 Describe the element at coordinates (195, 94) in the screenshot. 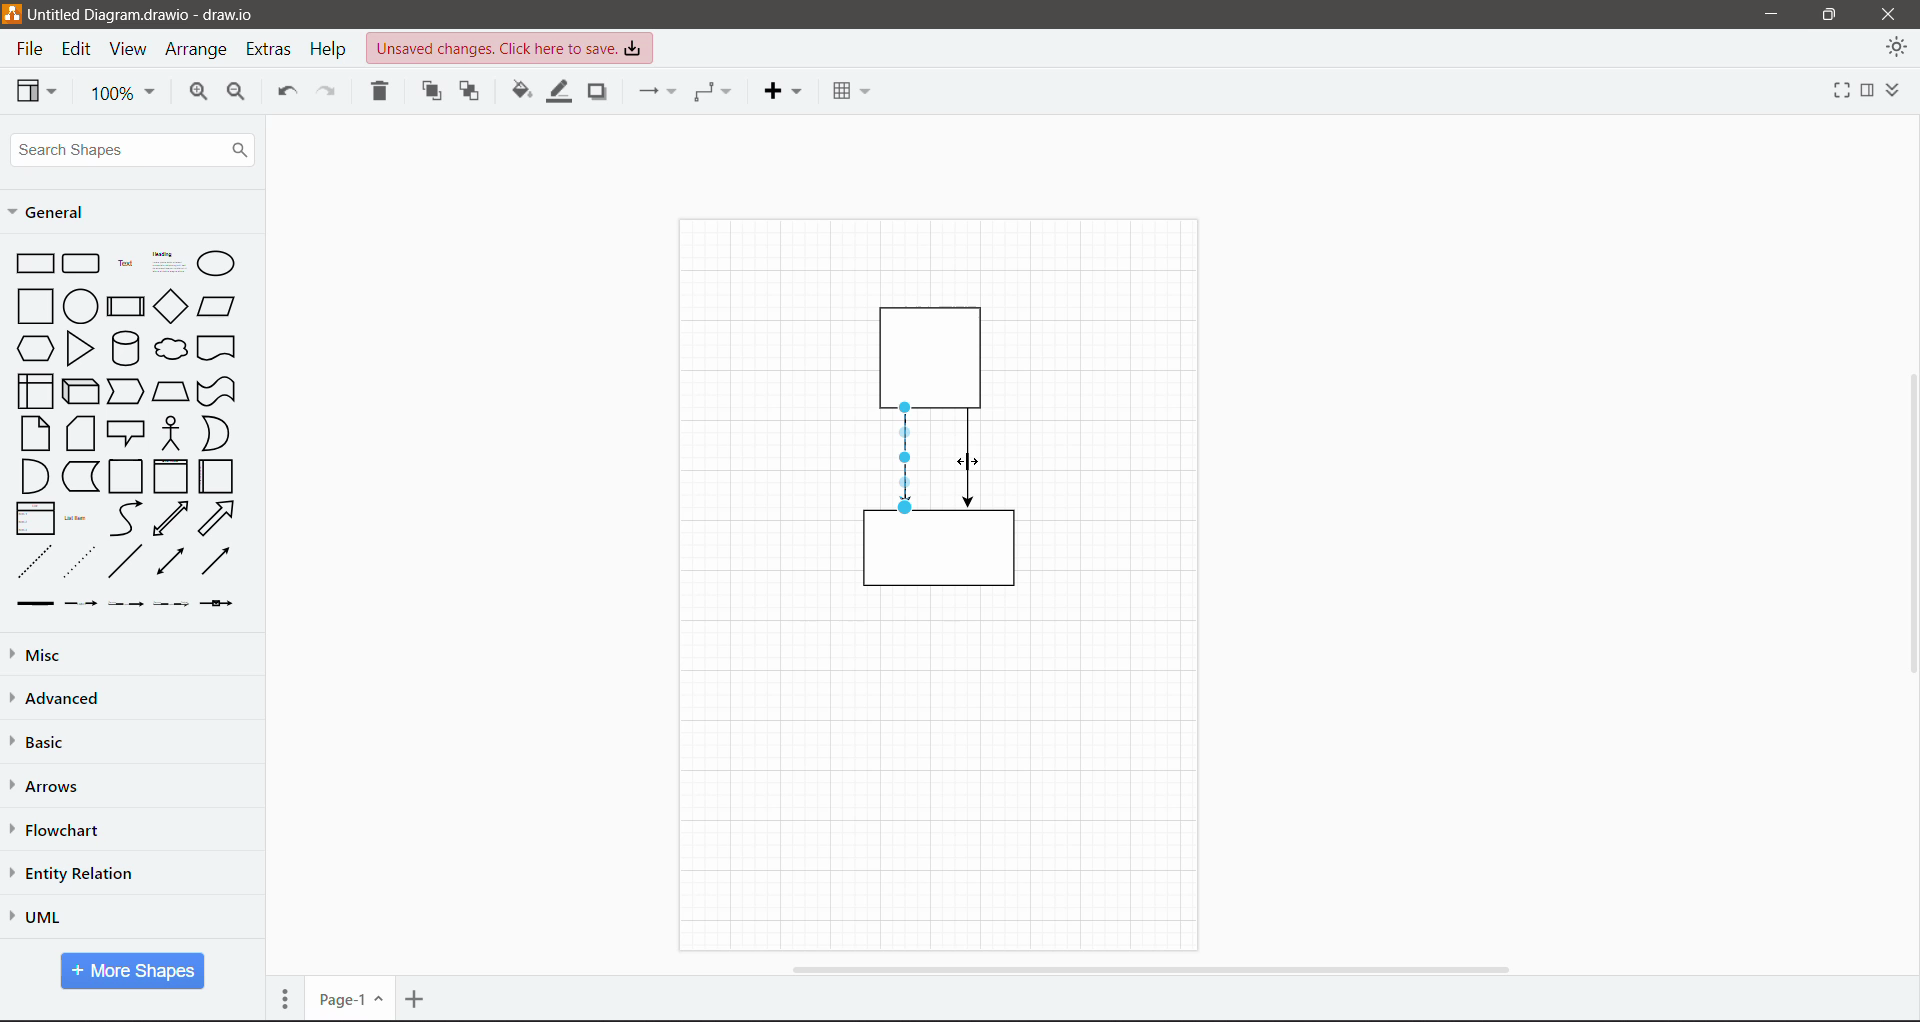

I see `Zoom In` at that location.